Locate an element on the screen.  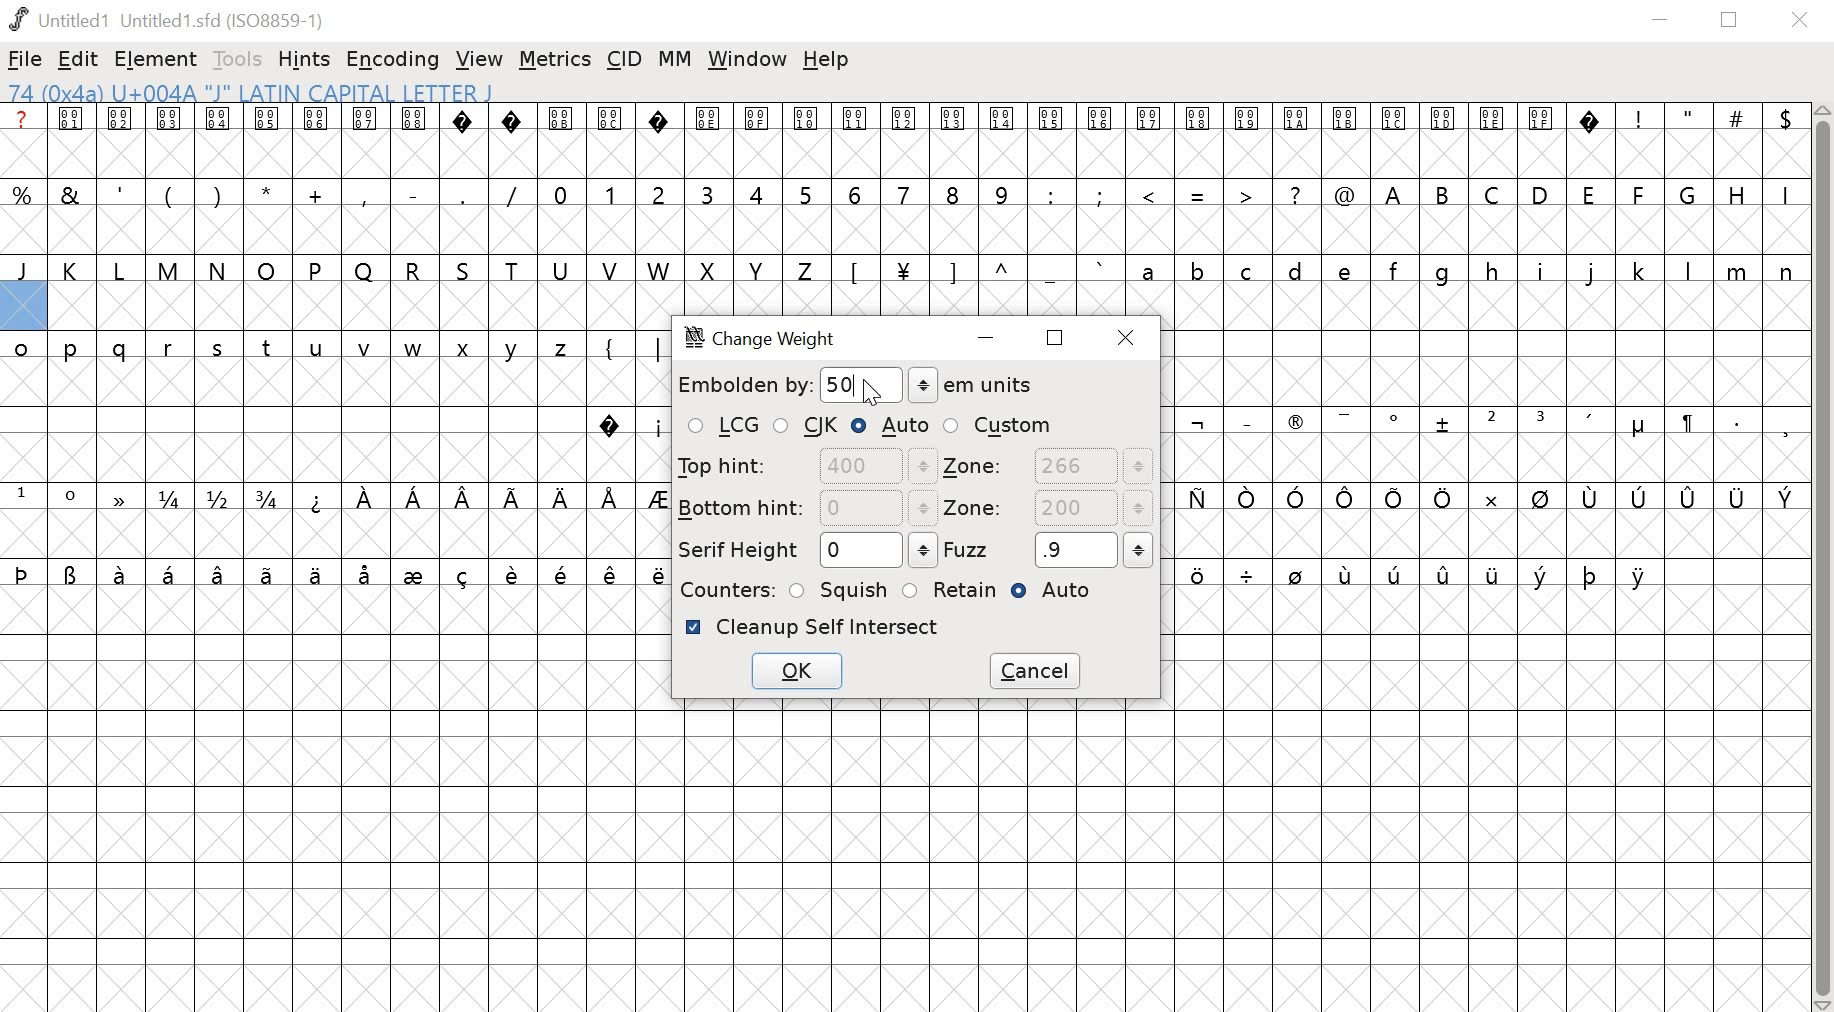
symbols is located at coordinates (1491, 424).